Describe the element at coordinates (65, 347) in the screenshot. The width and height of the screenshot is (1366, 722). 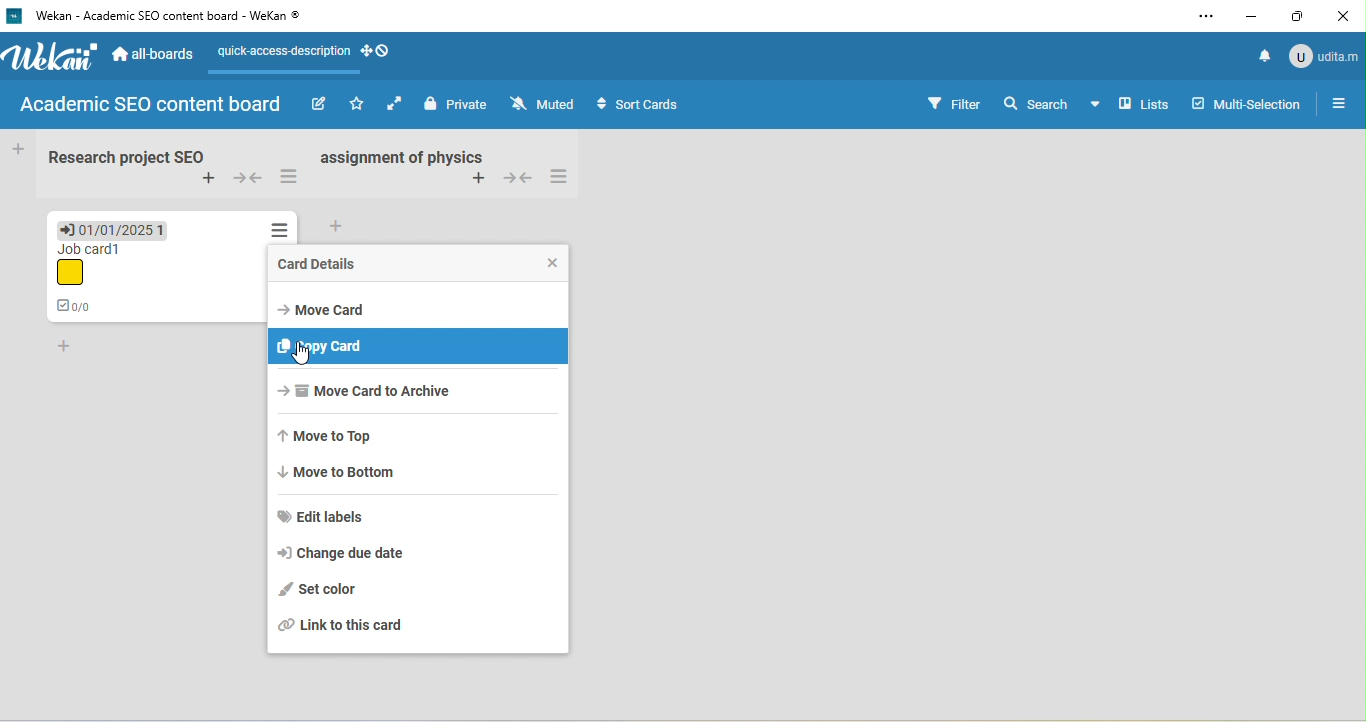
I see `add` at that location.